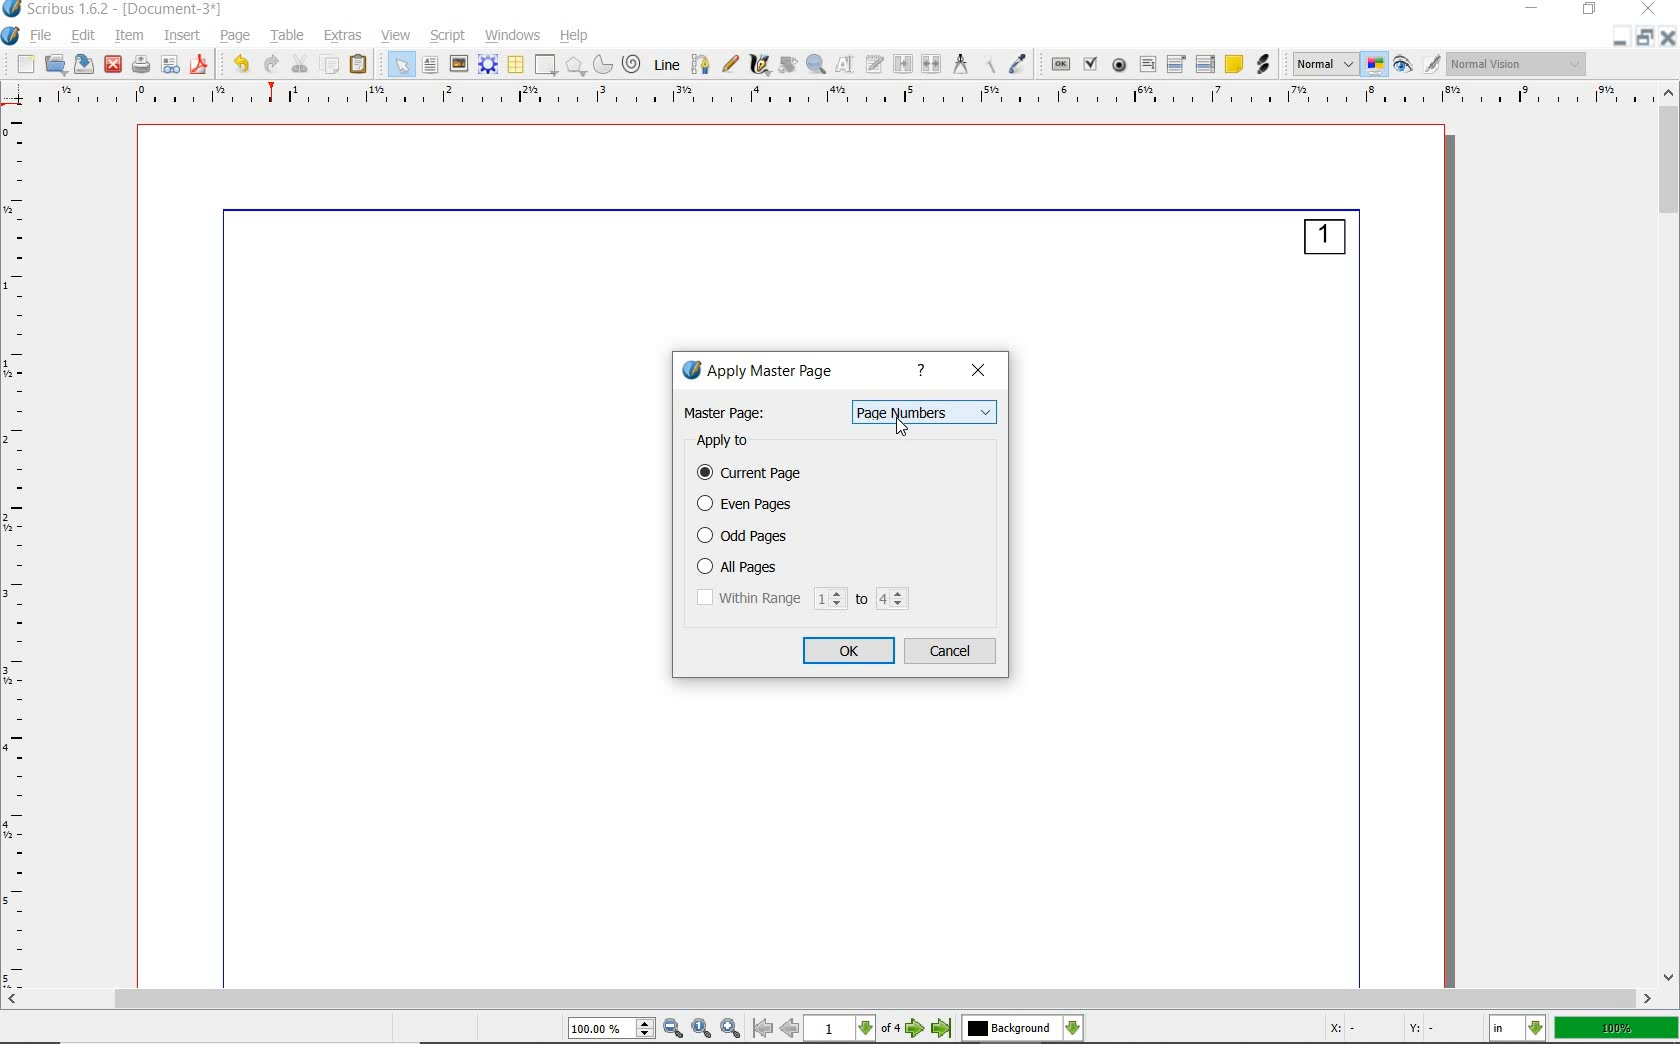 The image size is (1680, 1044). Describe the element at coordinates (1381, 1030) in the screenshot. I see `X: - Y: -` at that location.